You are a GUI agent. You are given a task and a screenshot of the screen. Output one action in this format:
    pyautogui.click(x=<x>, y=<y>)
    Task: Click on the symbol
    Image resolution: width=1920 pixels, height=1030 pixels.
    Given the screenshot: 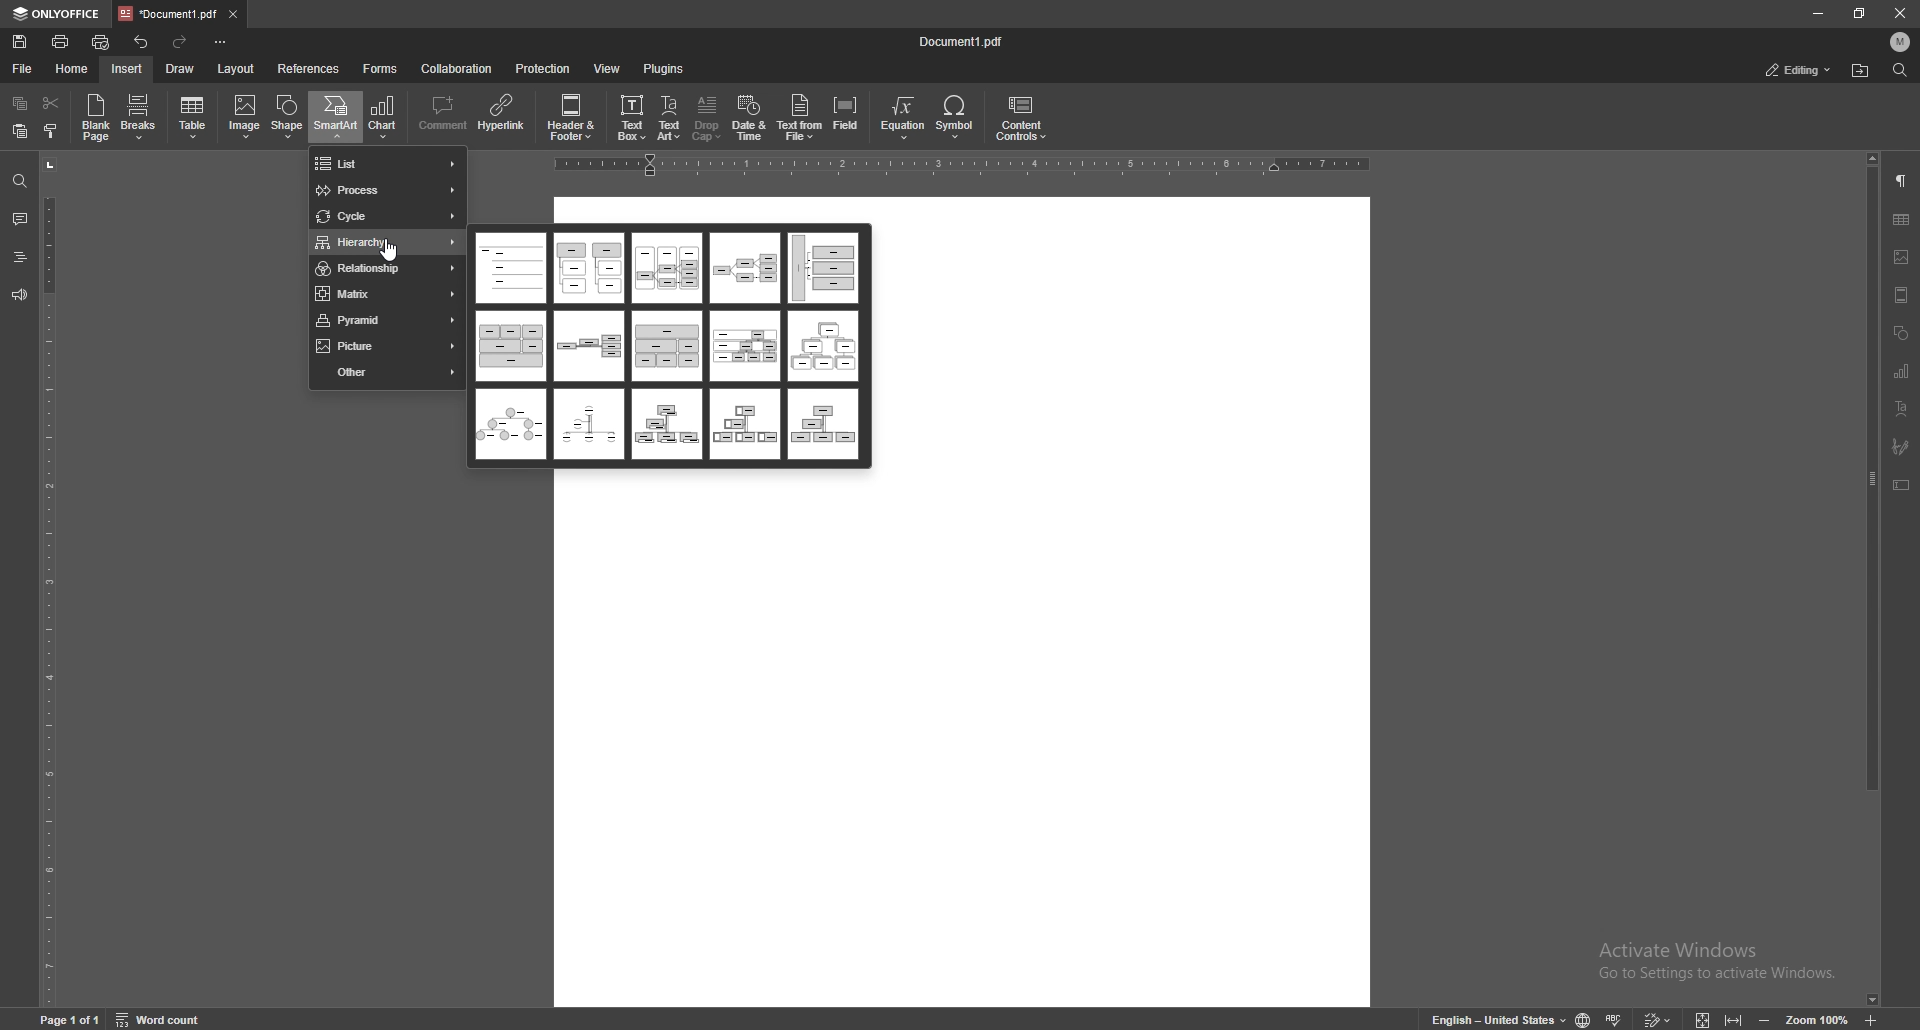 What is the action you would take?
    pyautogui.click(x=957, y=117)
    